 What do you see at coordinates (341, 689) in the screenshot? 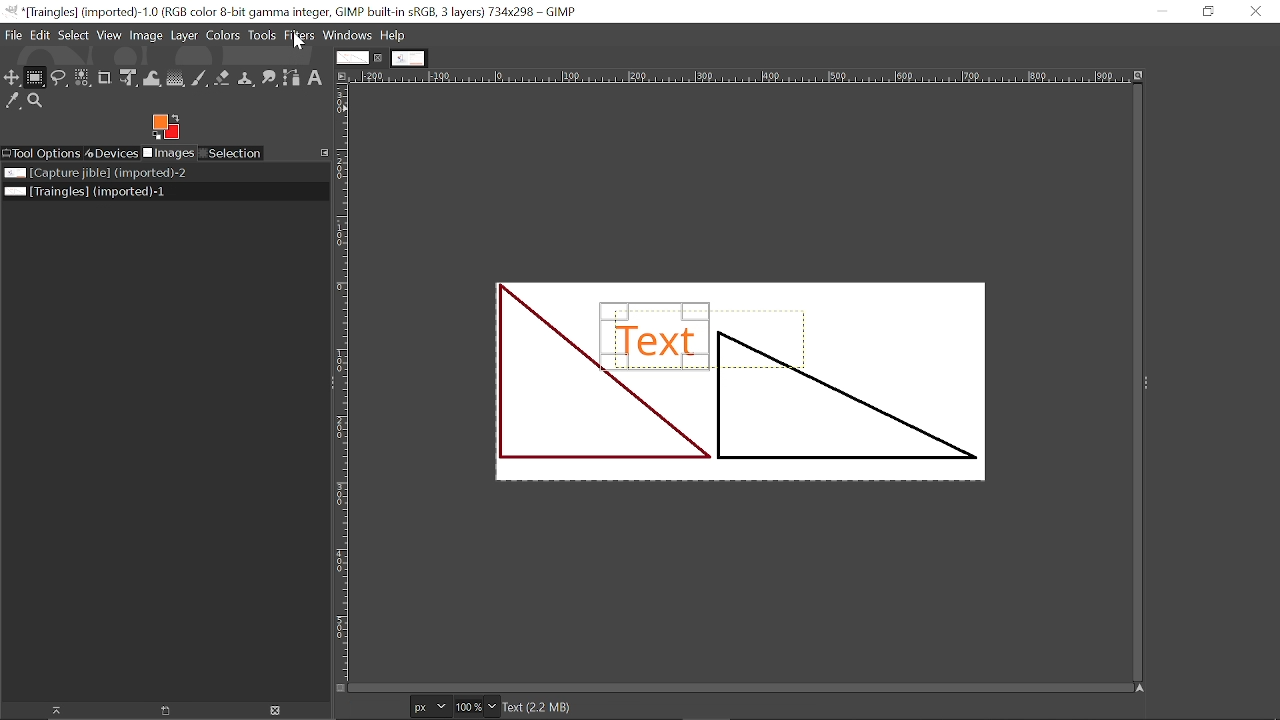
I see `Toggle quick mask on/off` at bounding box center [341, 689].